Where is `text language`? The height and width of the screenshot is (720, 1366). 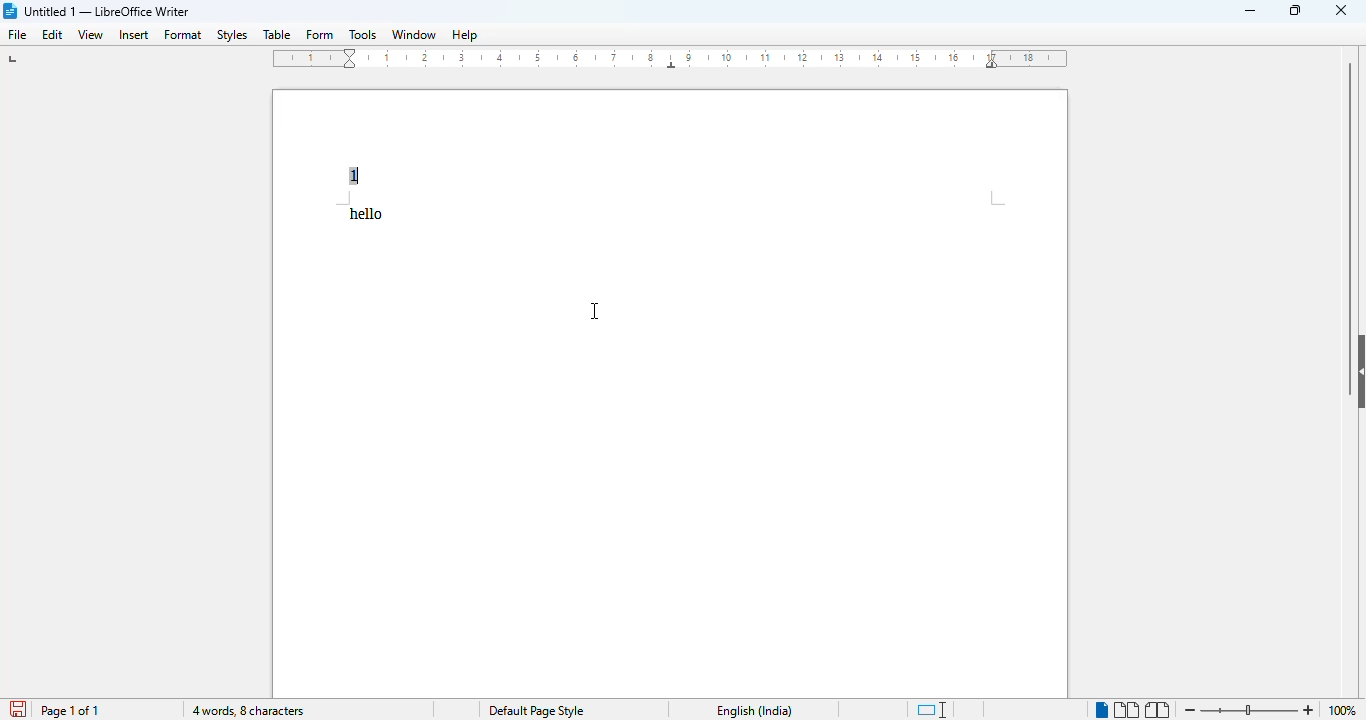
text language is located at coordinates (755, 711).